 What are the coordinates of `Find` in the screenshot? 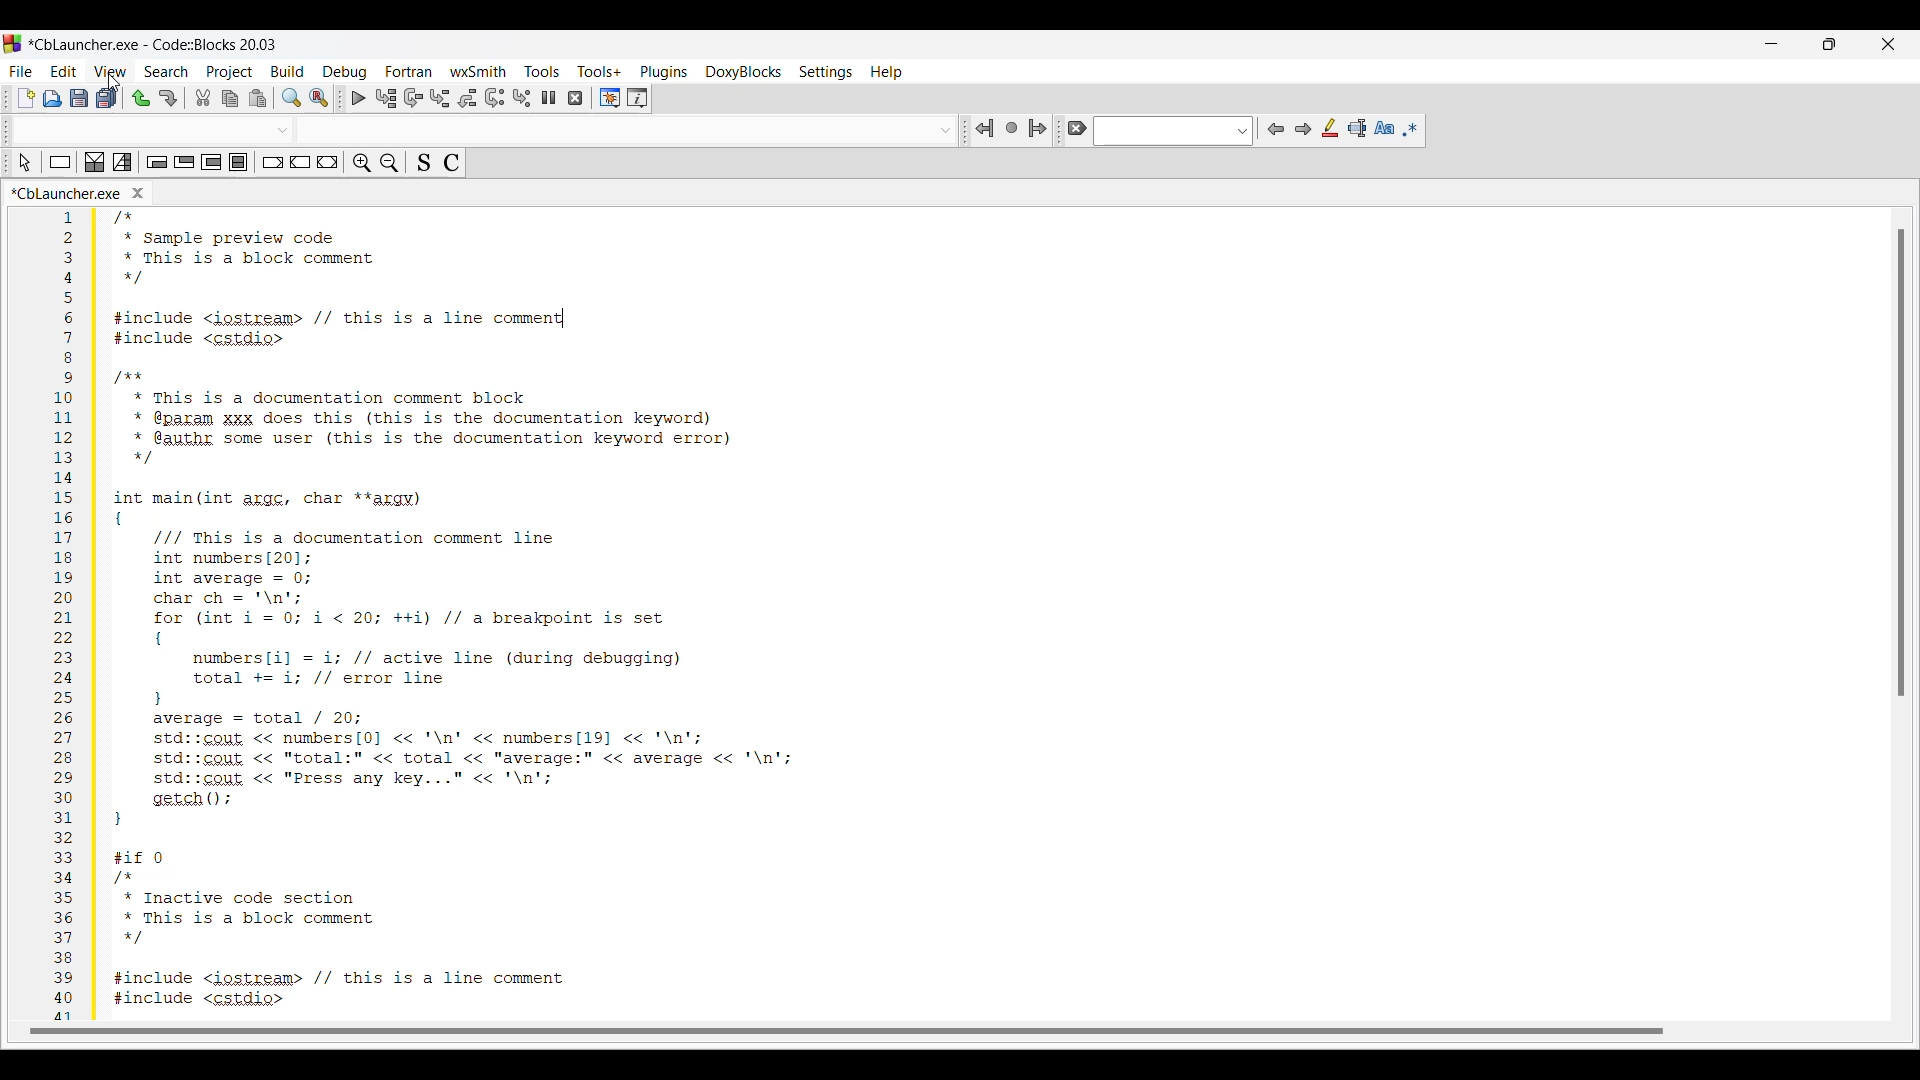 It's located at (291, 98).